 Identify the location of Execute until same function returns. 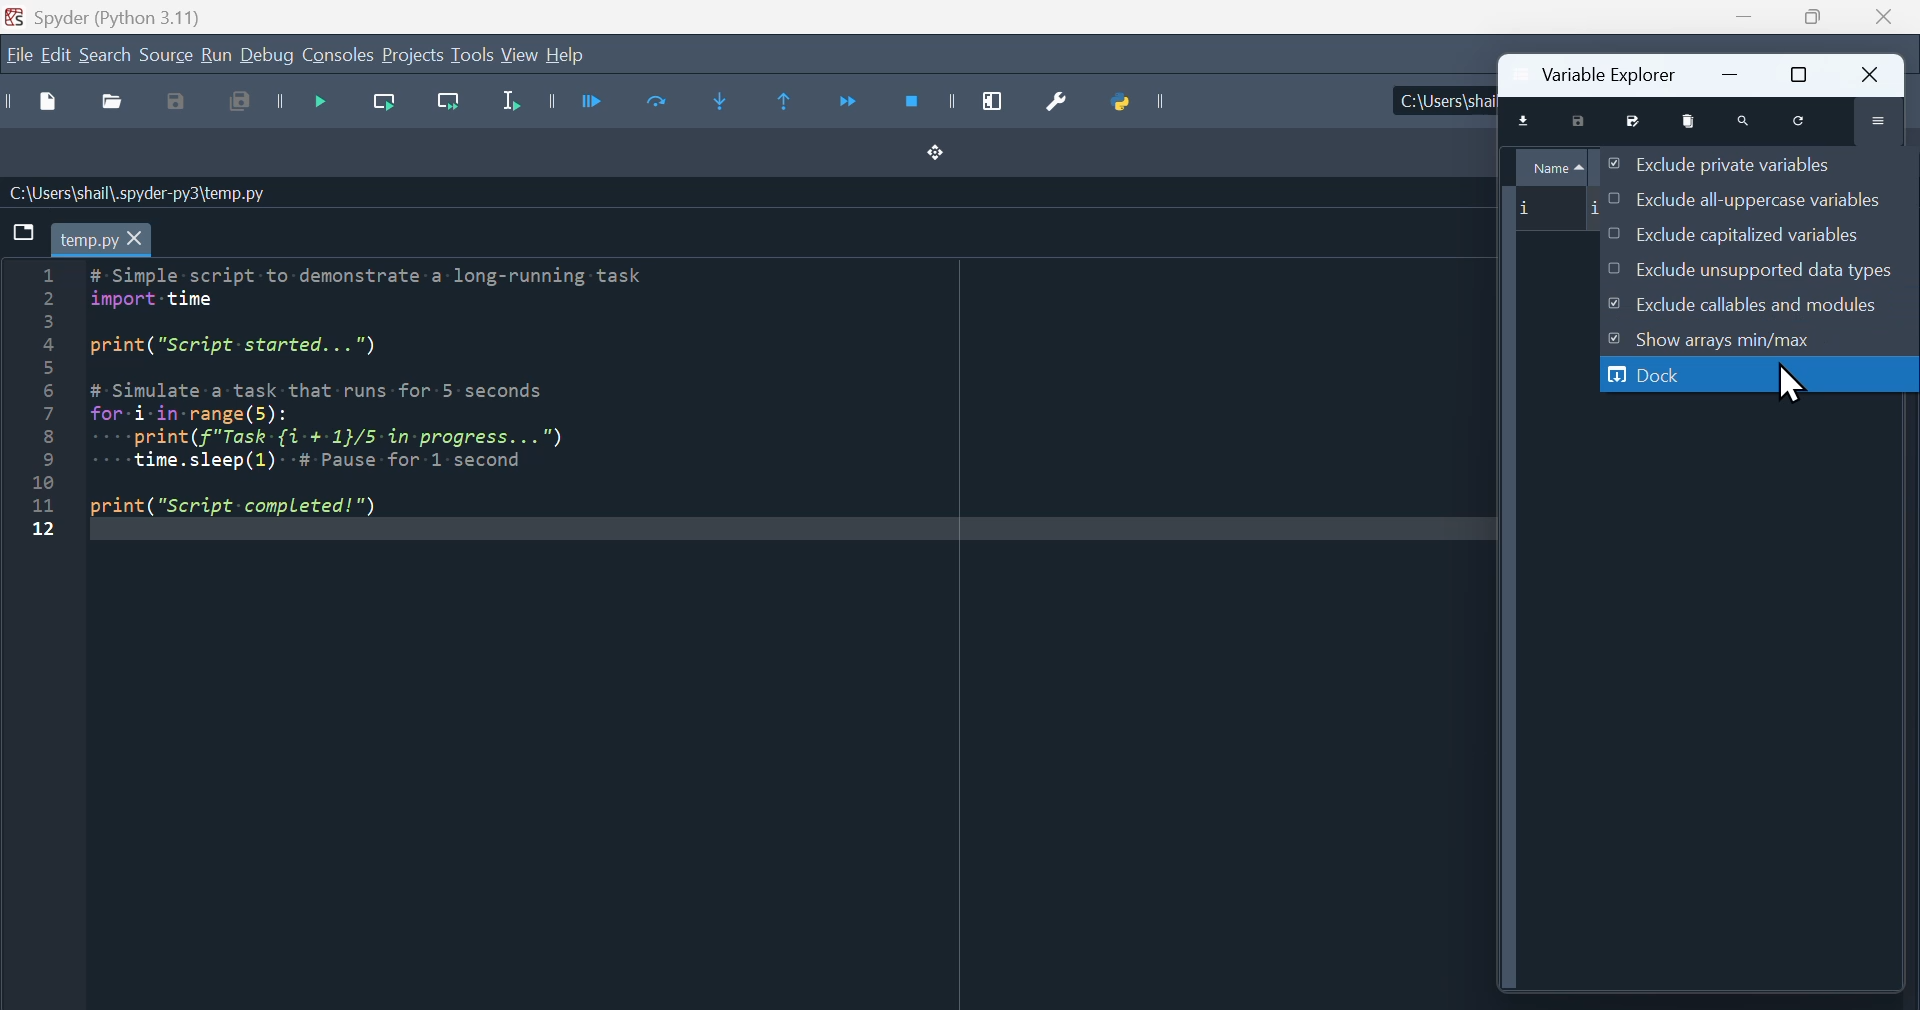
(788, 99).